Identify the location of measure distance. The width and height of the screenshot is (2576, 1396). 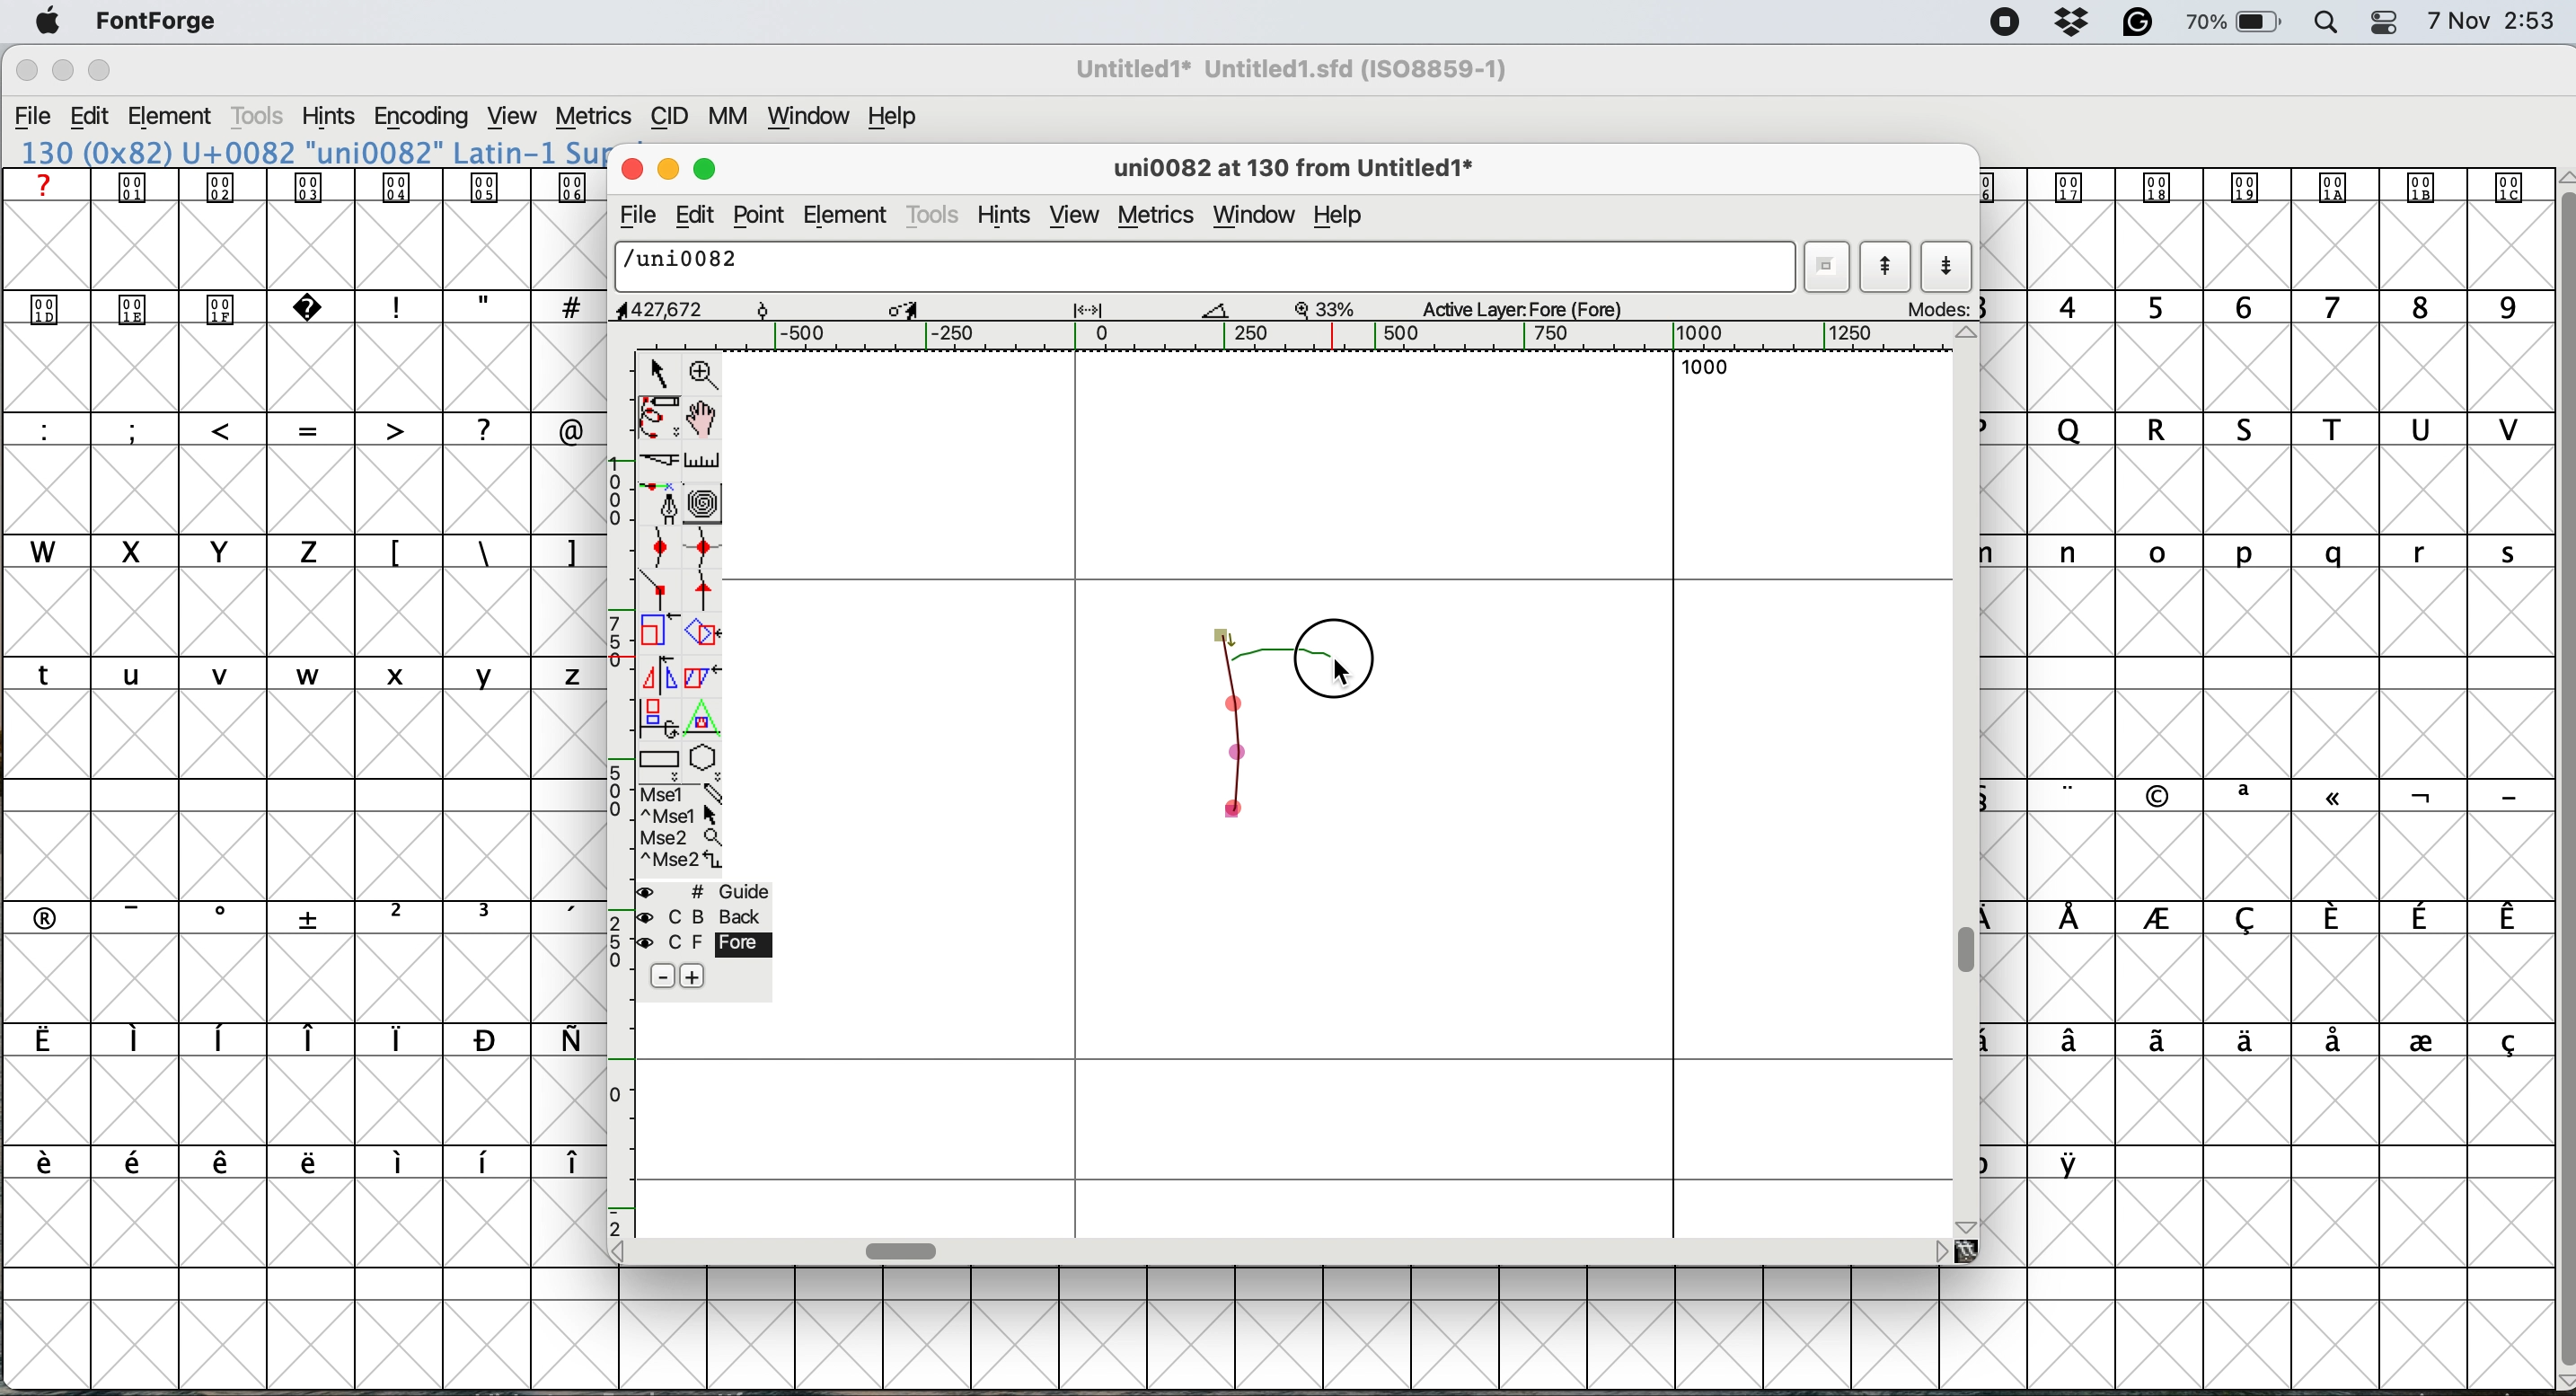
(703, 459).